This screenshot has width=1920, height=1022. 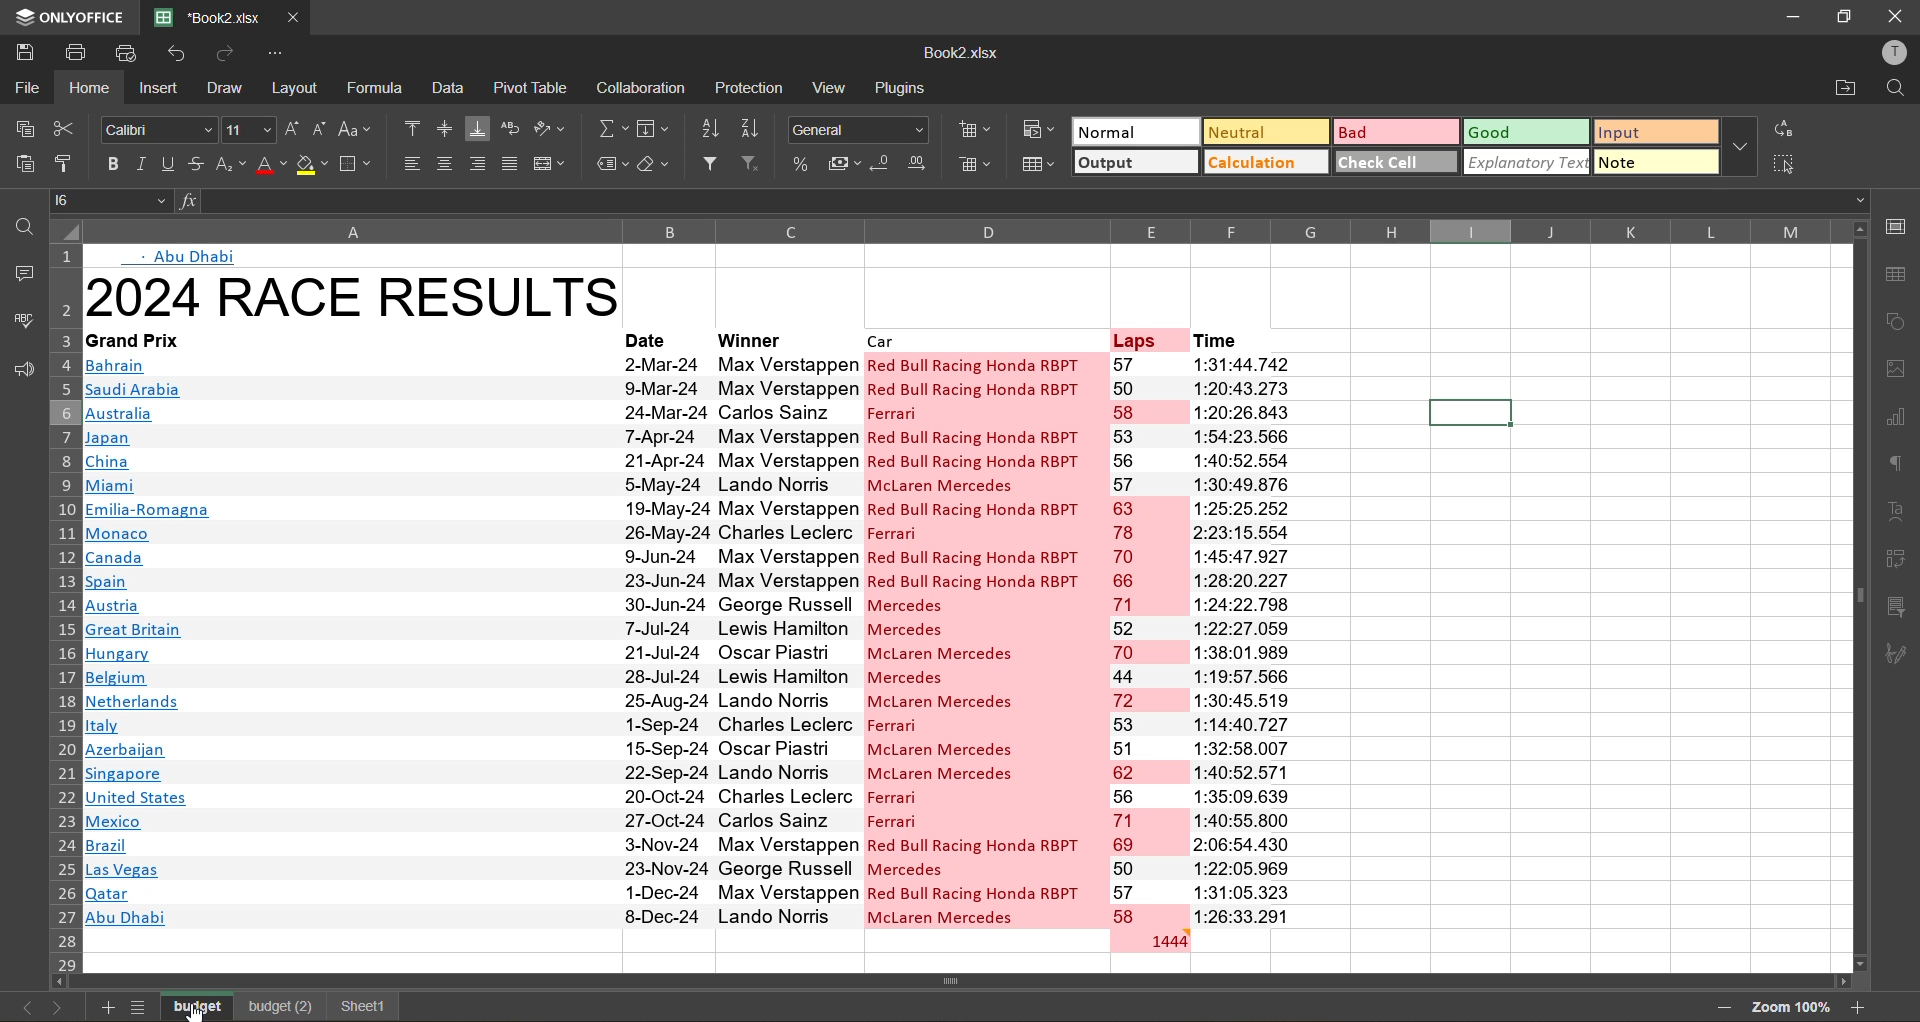 I want to click on sheet list, so click(x=142, y=1007).